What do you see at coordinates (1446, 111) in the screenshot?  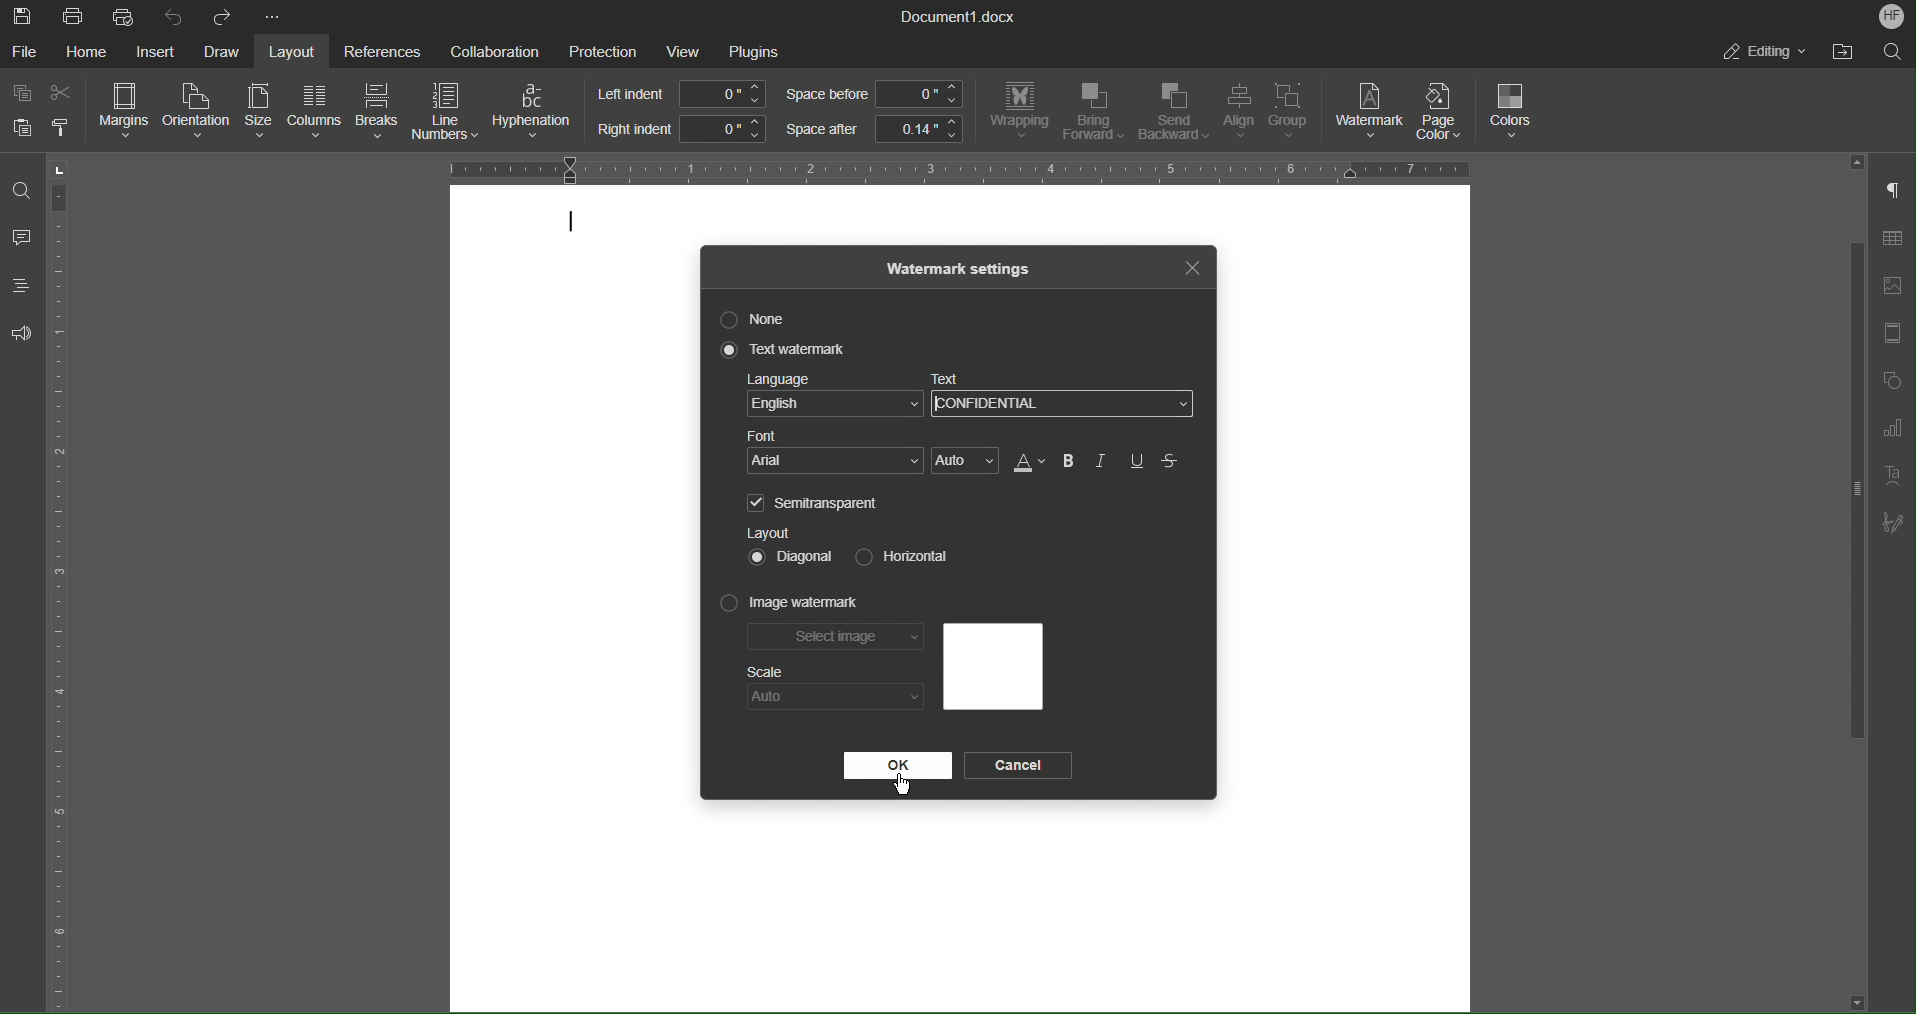 I see `Page Color` at bounding box center [1446, 111].